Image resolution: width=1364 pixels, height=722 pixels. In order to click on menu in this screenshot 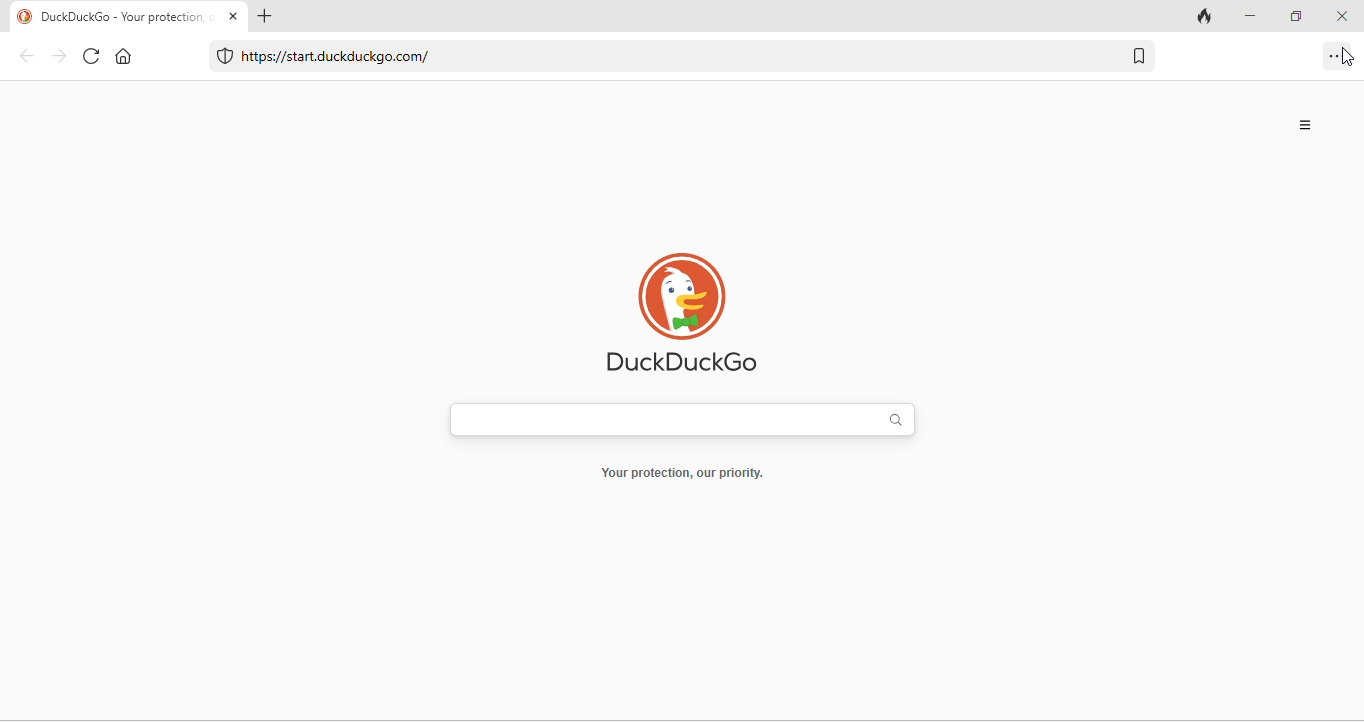, I will do `click(1316, 121)`.